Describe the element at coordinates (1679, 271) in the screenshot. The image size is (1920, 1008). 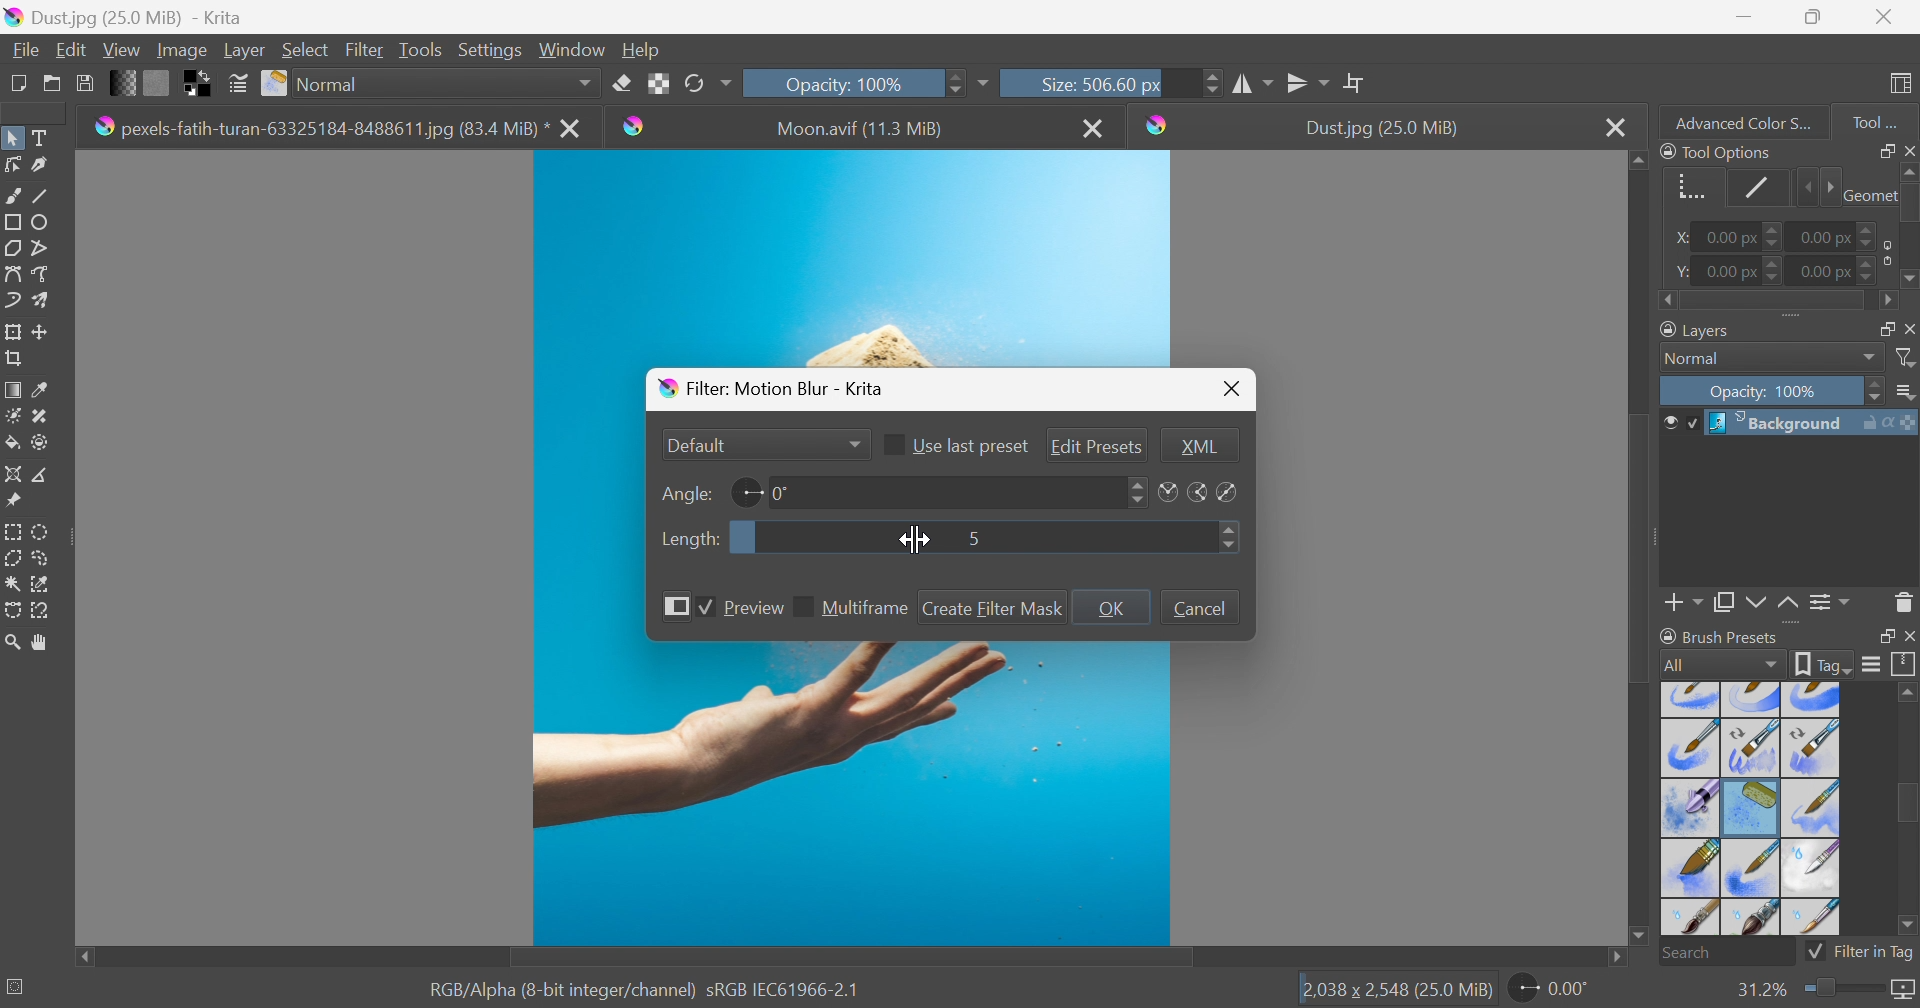
I see `Y:` at that location.